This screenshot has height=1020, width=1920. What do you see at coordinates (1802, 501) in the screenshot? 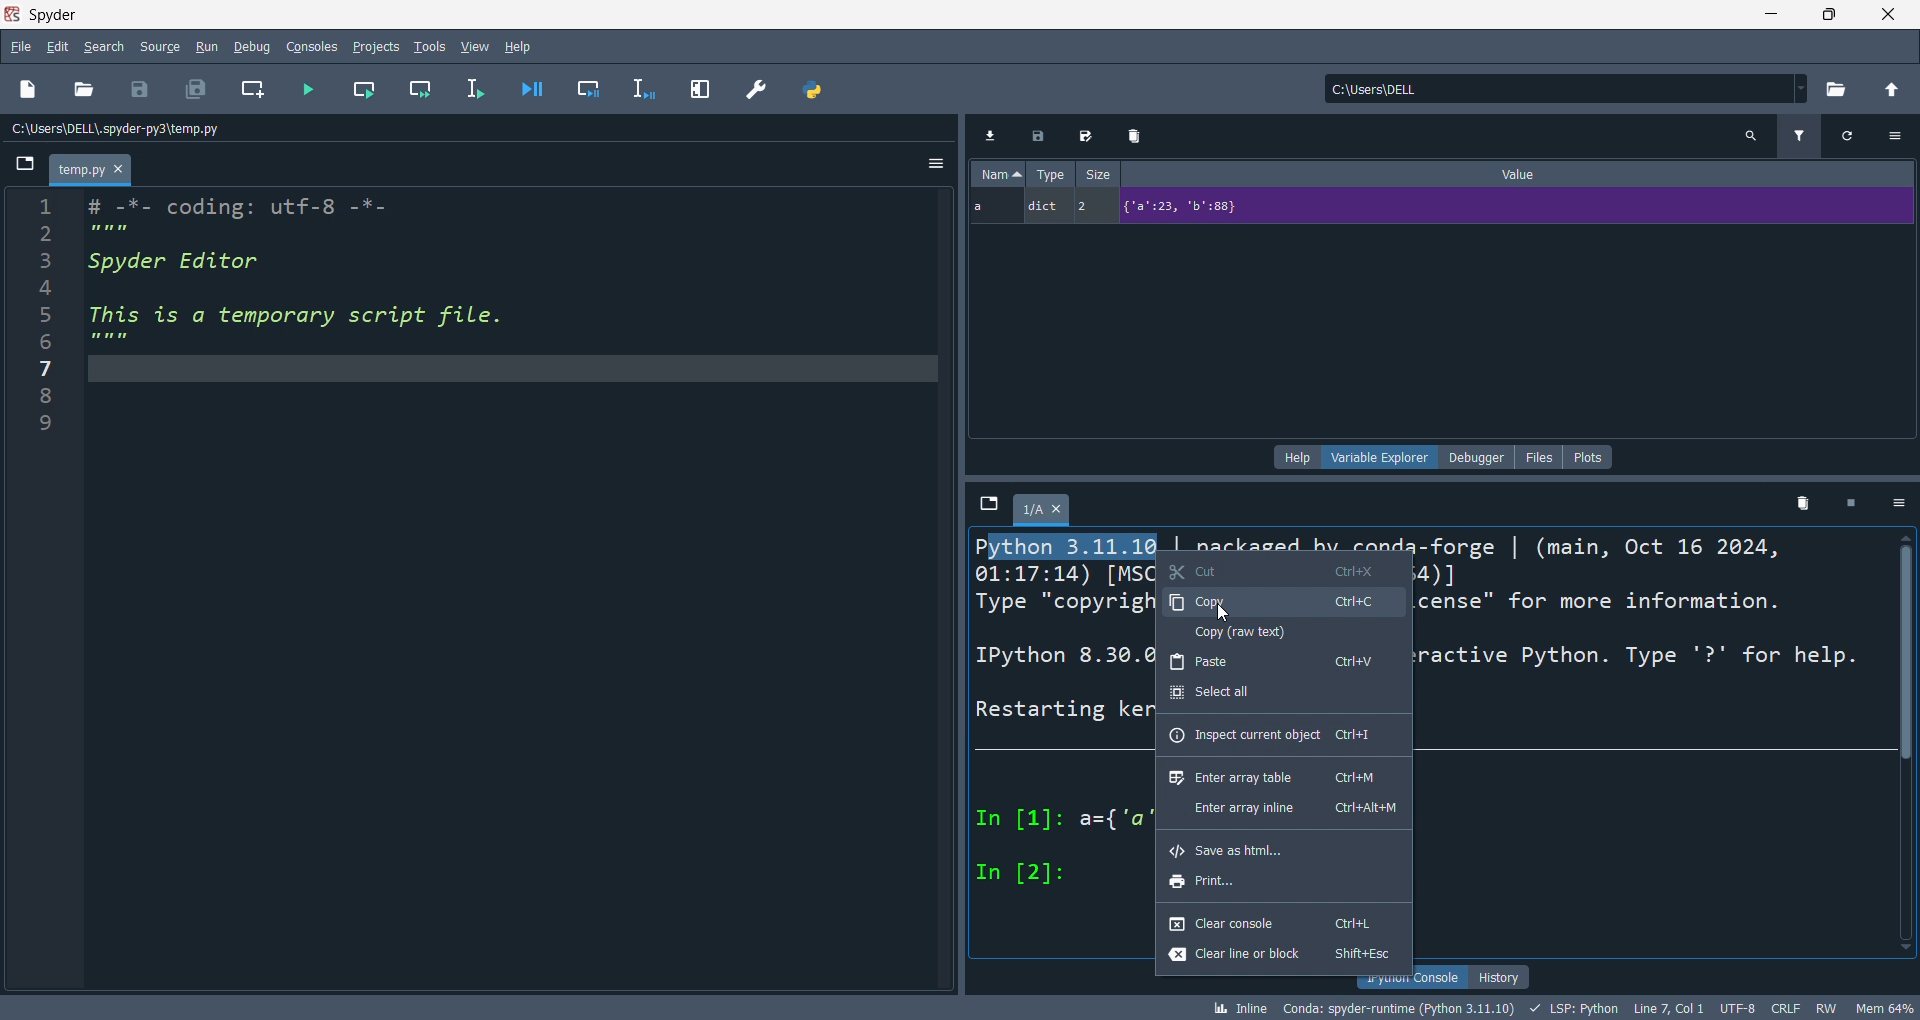
I see `delete` at bounding box center [1802, 501].